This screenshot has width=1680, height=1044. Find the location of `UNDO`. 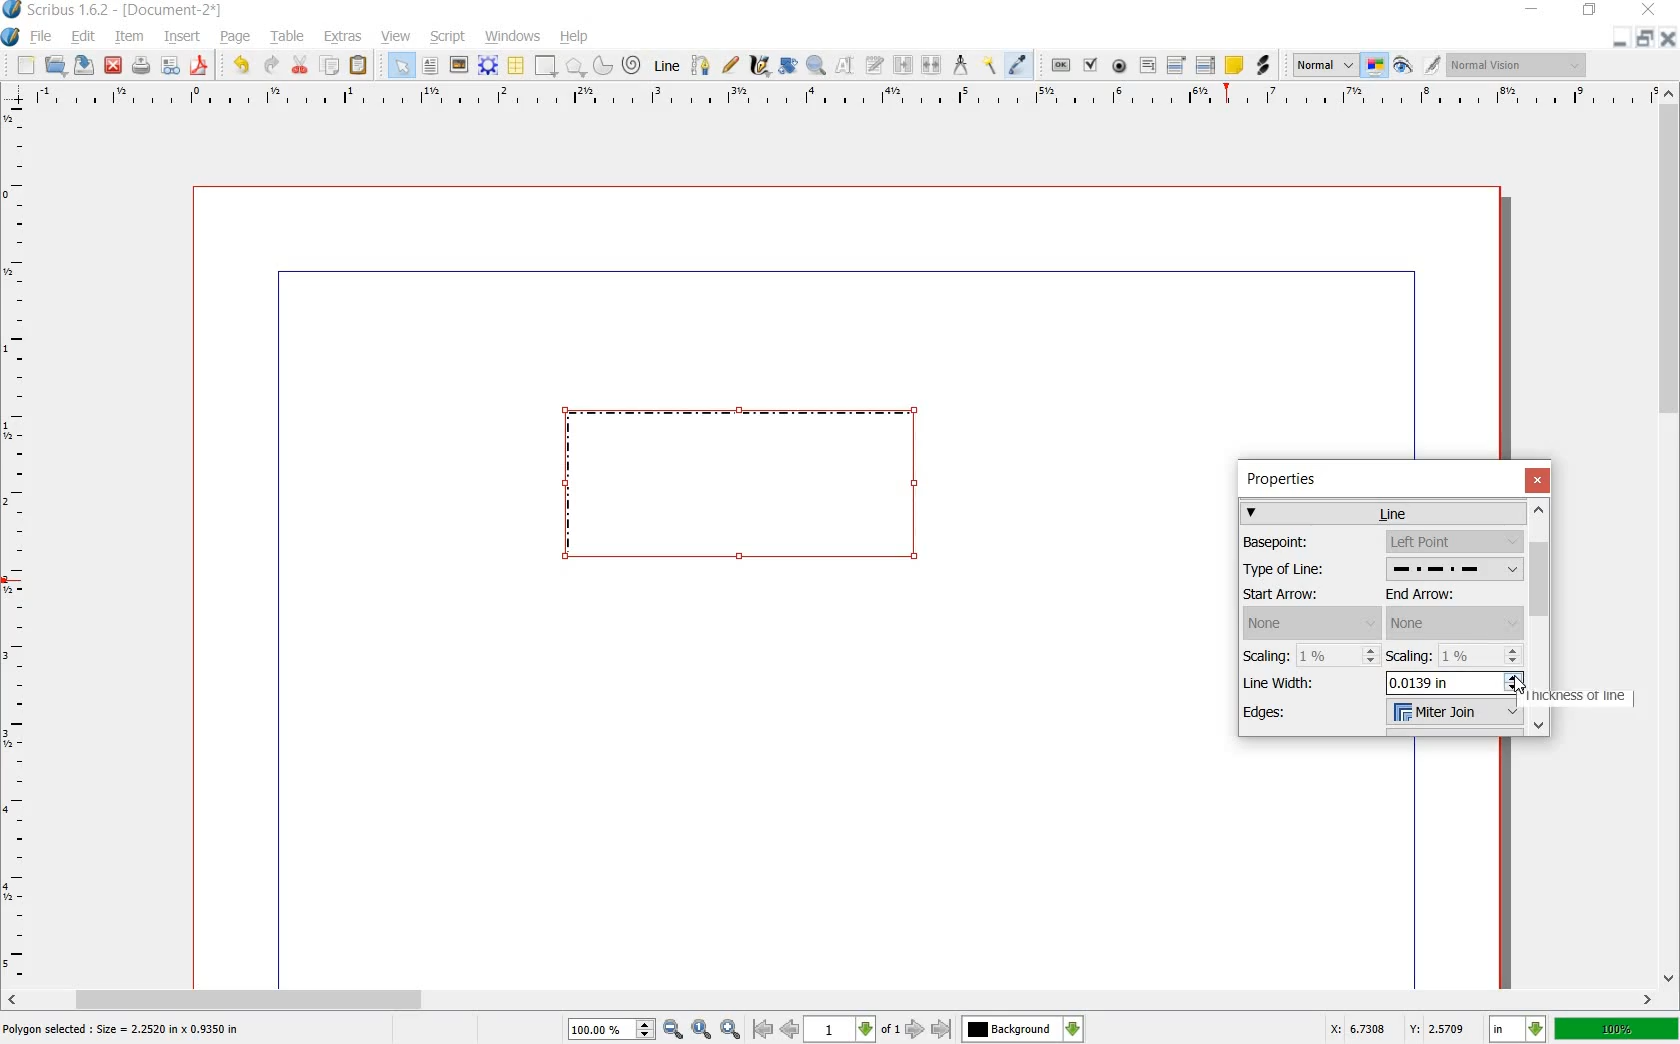

UNDO is located at coordinates (238, 66).